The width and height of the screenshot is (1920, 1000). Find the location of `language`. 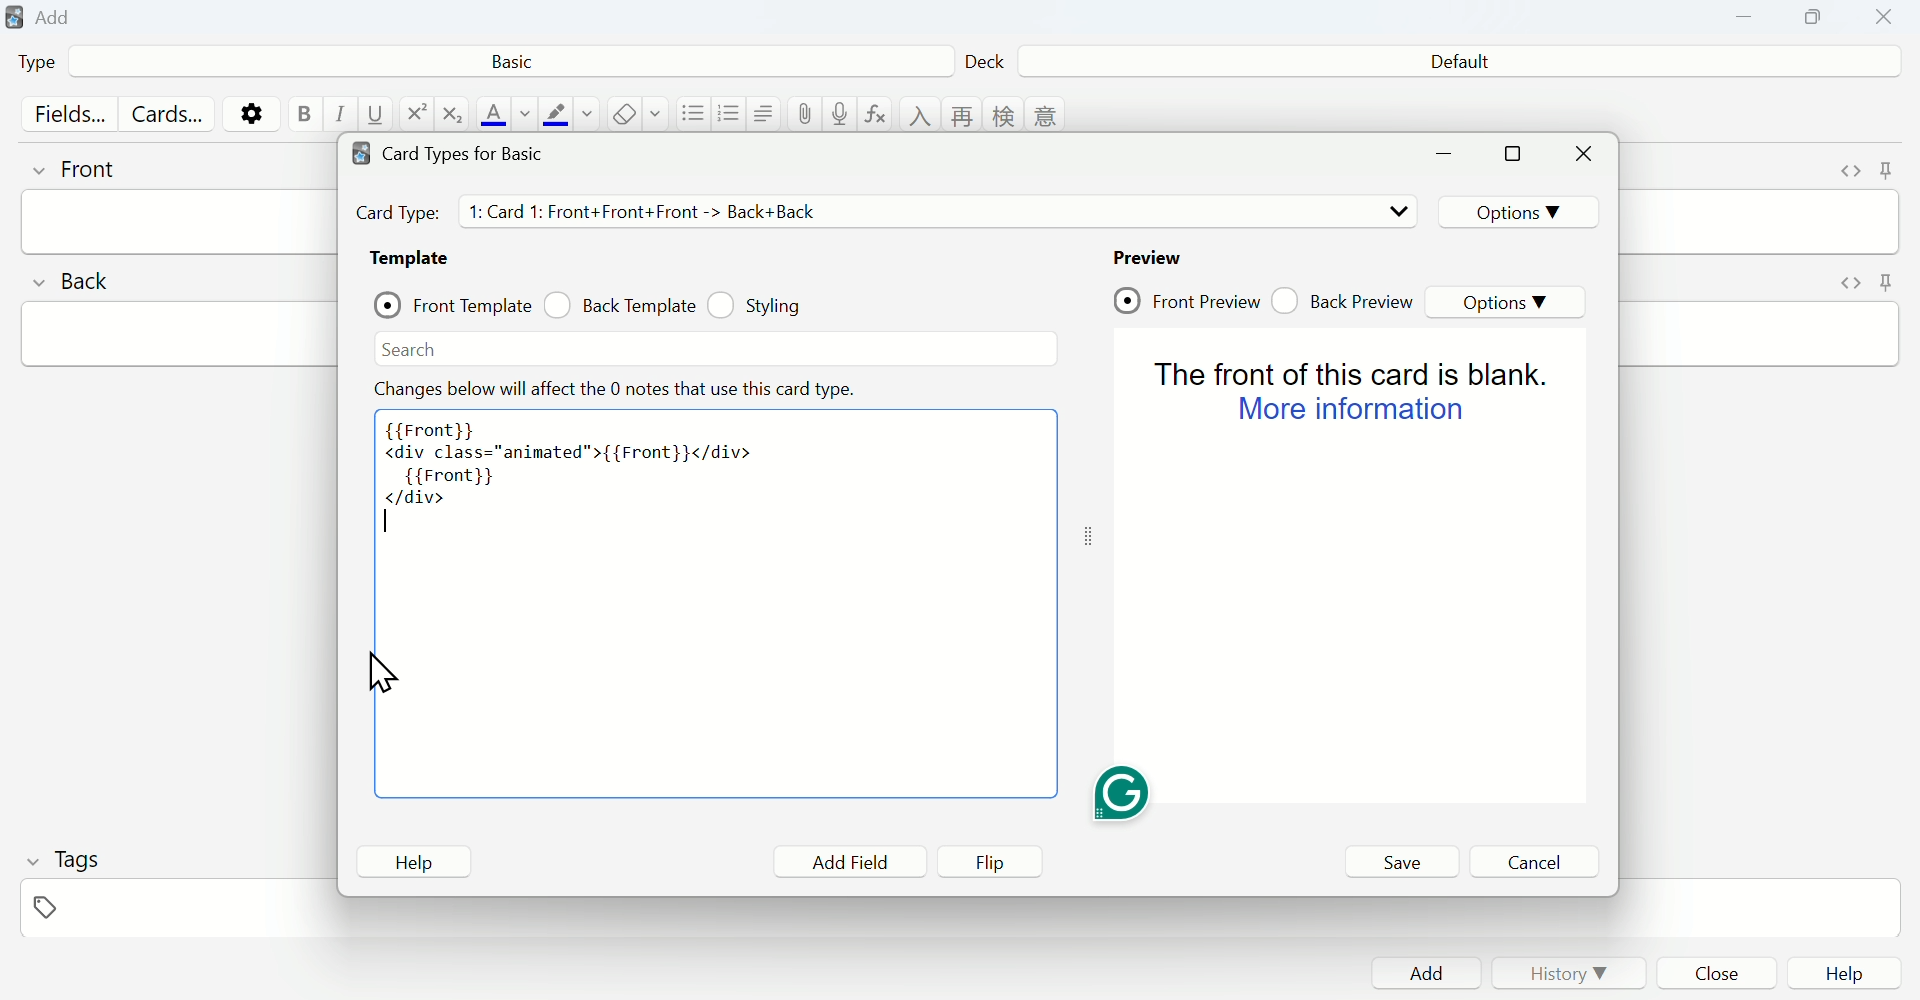

language is located at coordinates (1046, 114).